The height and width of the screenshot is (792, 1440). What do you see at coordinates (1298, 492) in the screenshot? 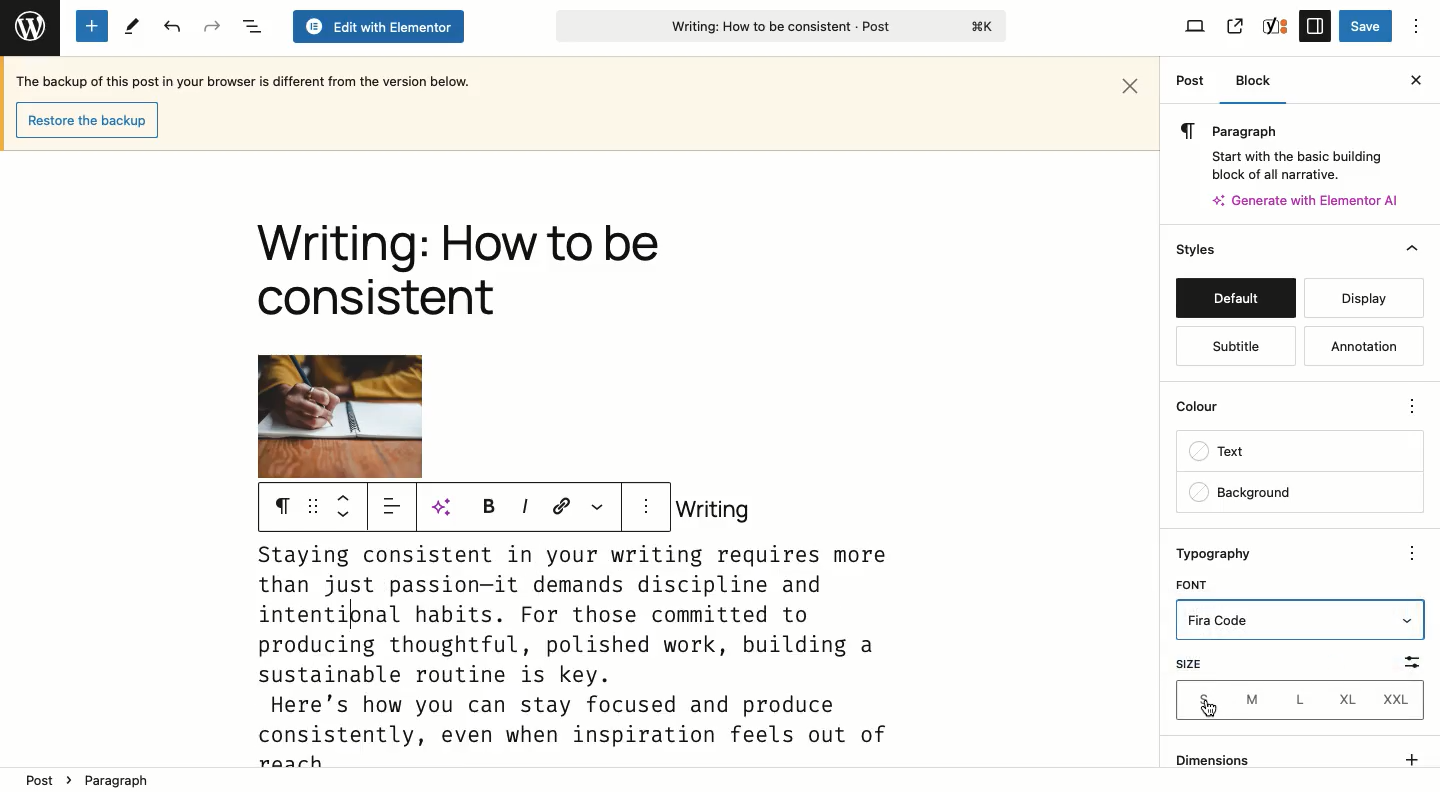
I see `Background` at bounding box center [1298, 492].